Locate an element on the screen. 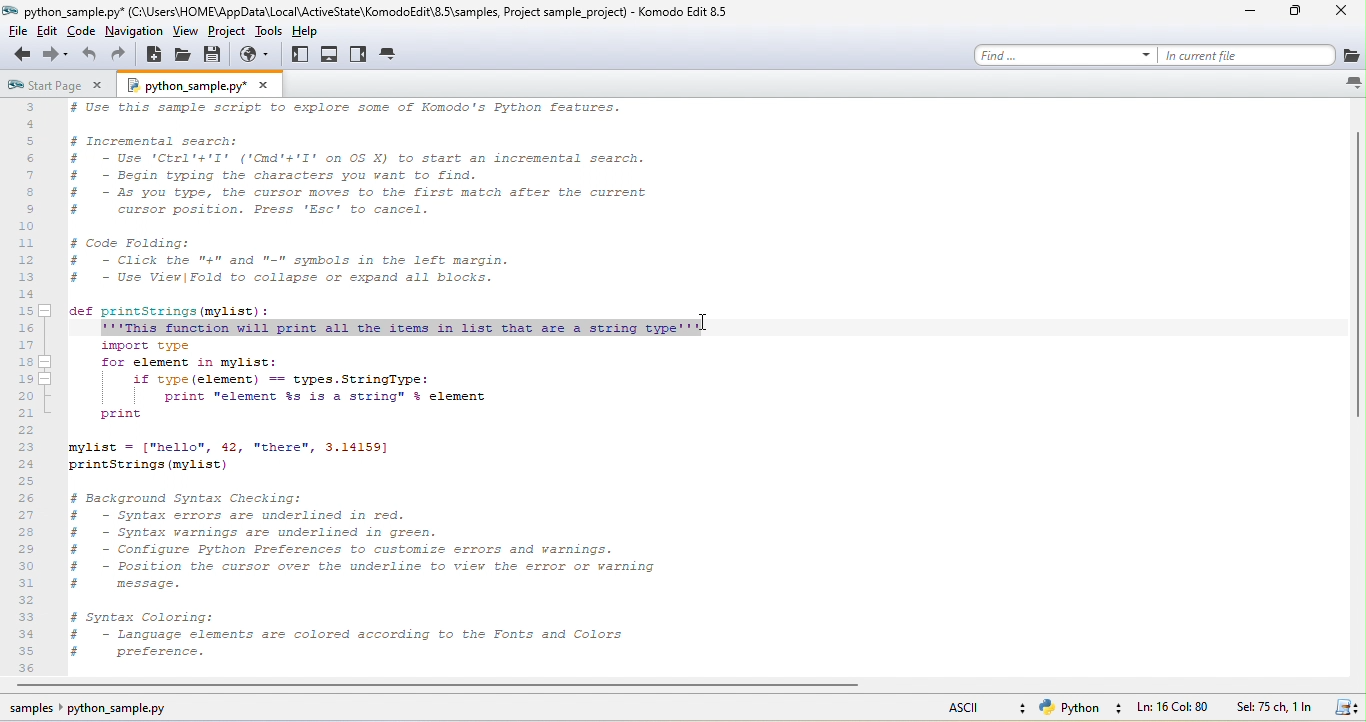 This screenshot has width=1366, height=722. sel 75 ch 1 ln is located at coordinates (1273, 708).